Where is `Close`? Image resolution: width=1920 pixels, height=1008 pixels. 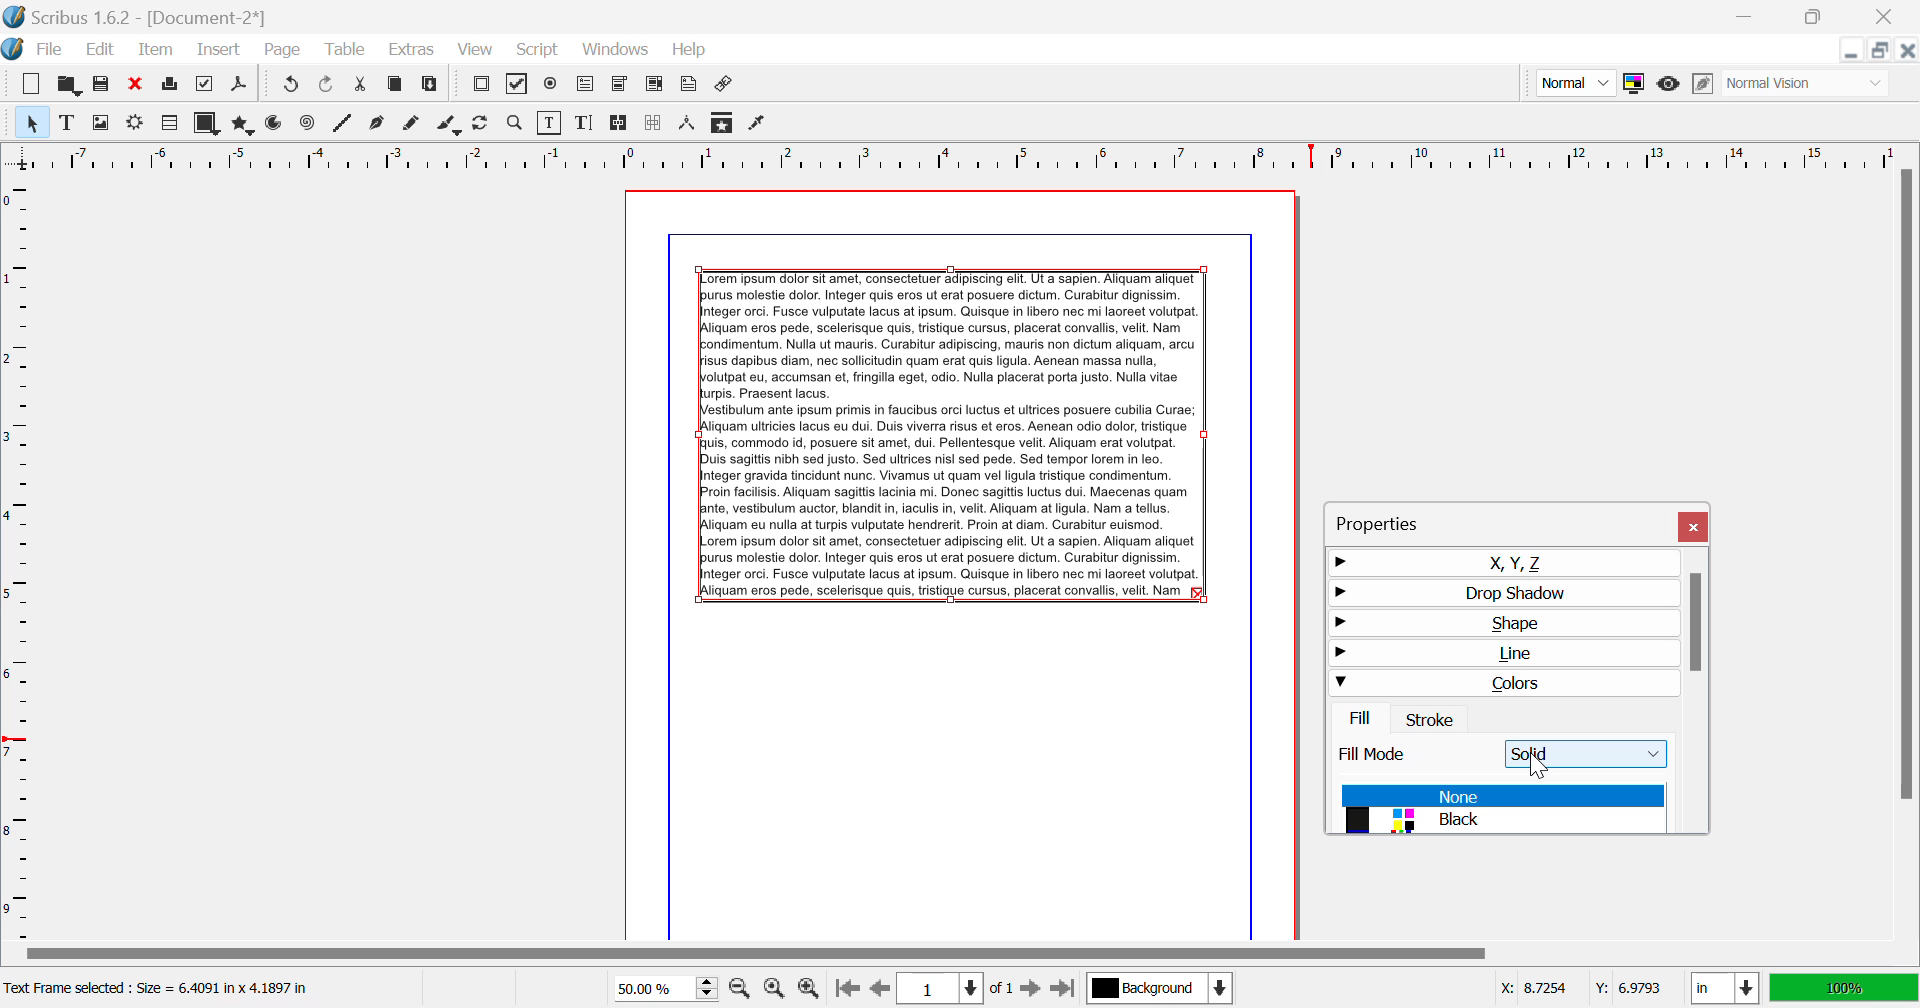 Close is located at coordinates (1696, 527).